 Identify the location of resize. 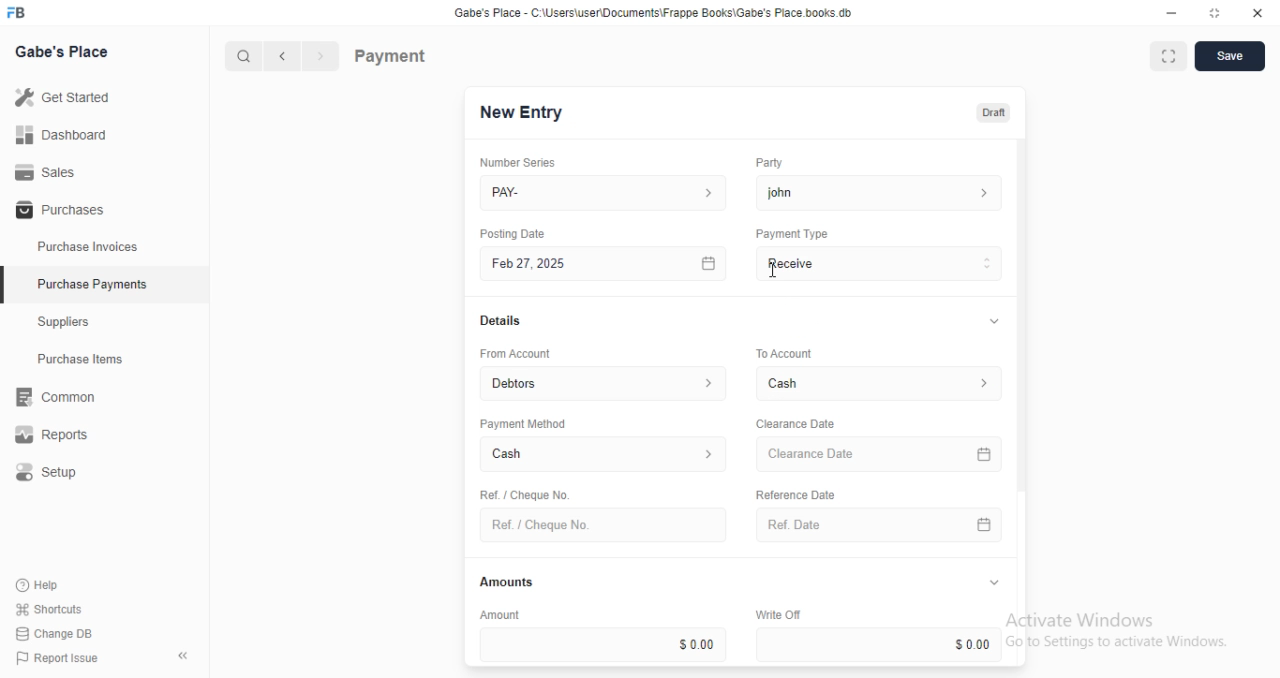
(1213, 13).